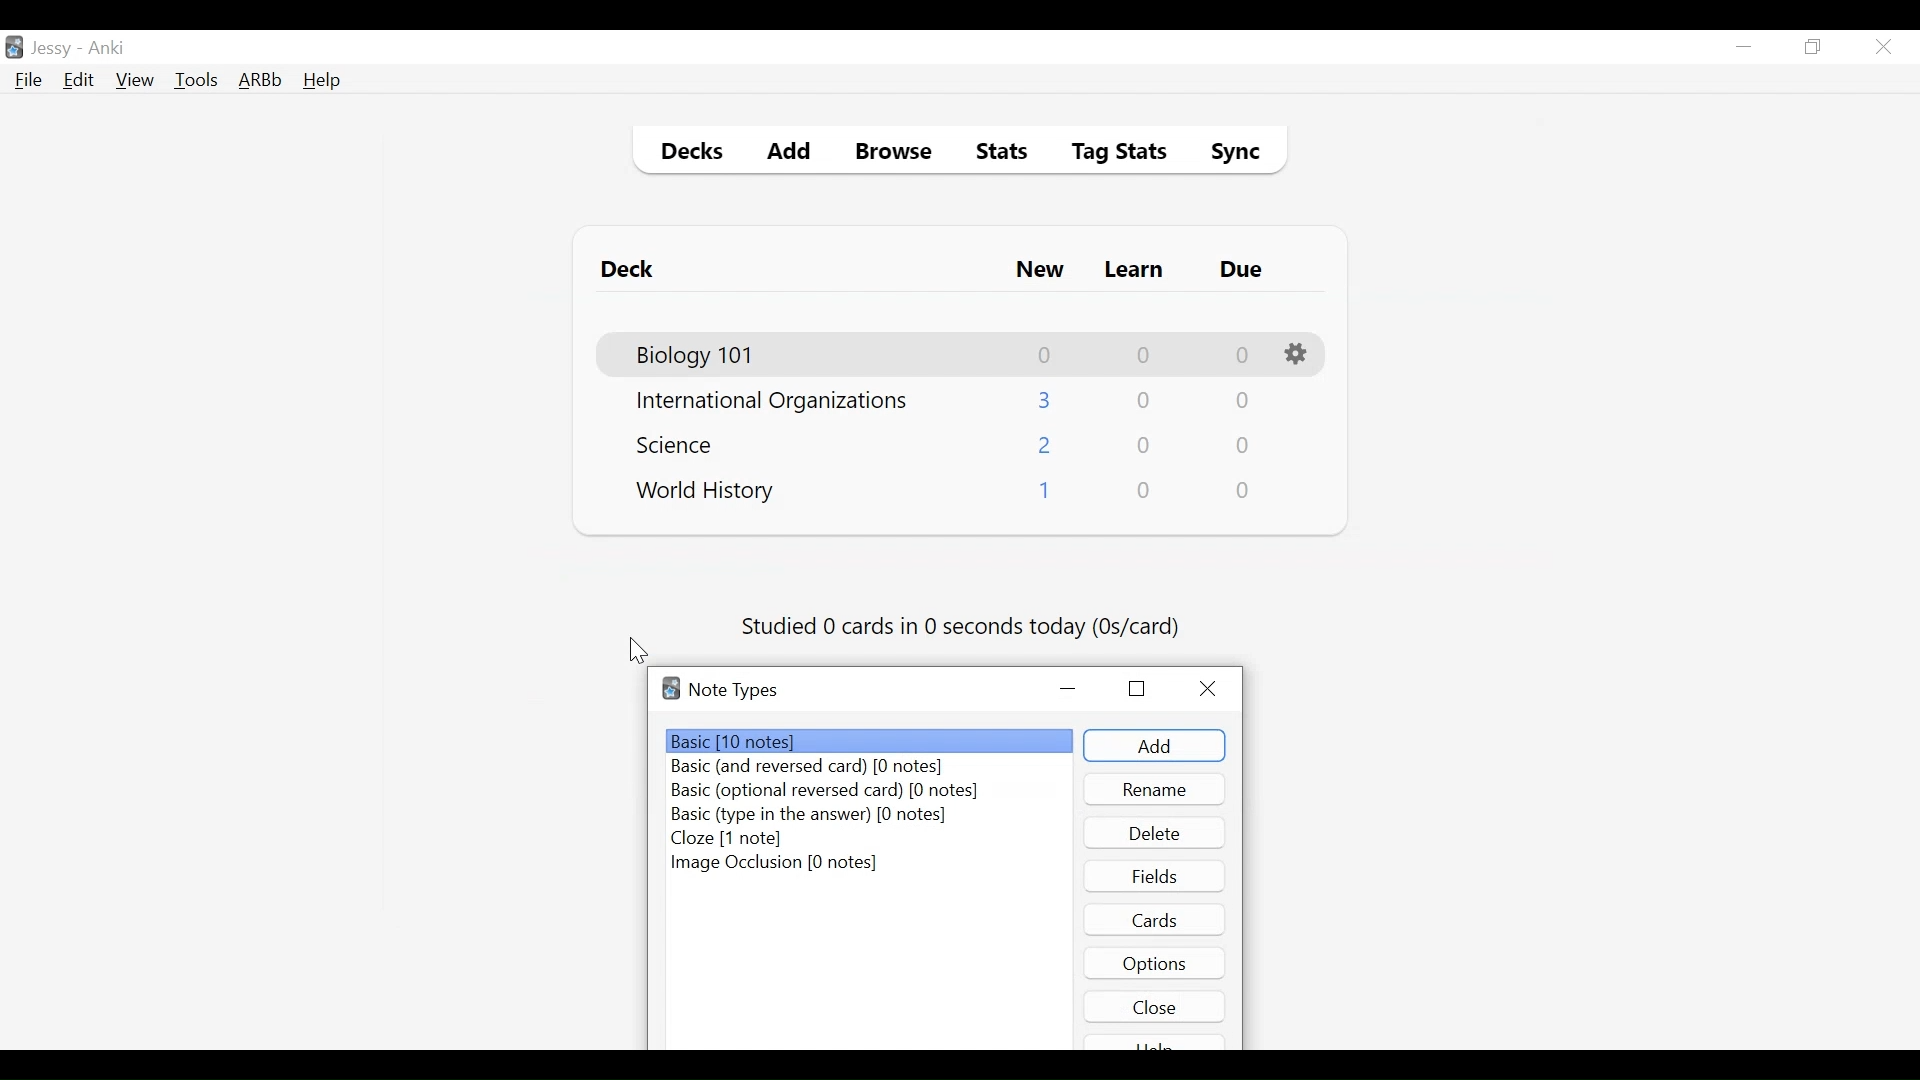 This screenshot has height=1080, width=1920. Describe the element at coordinates (1299, 355) in the screenshot. I see `Options` at that location.